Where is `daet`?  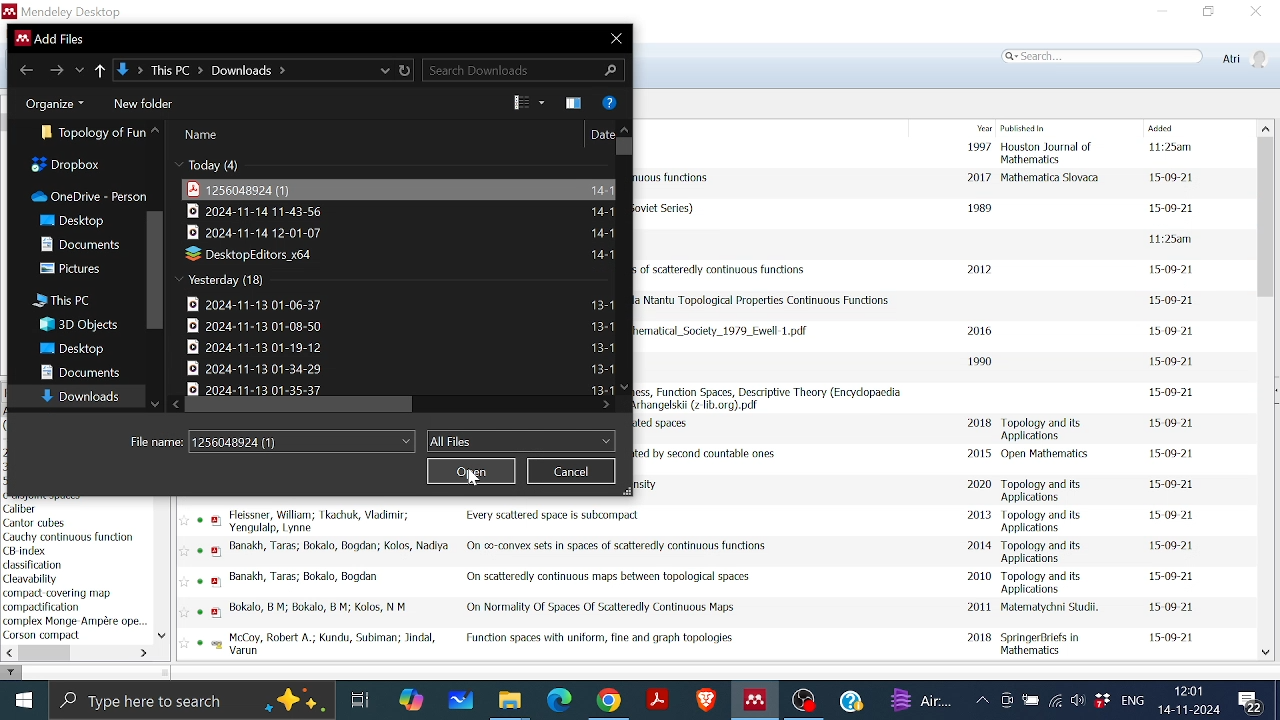 daet is located at coordinates (1171, 607).